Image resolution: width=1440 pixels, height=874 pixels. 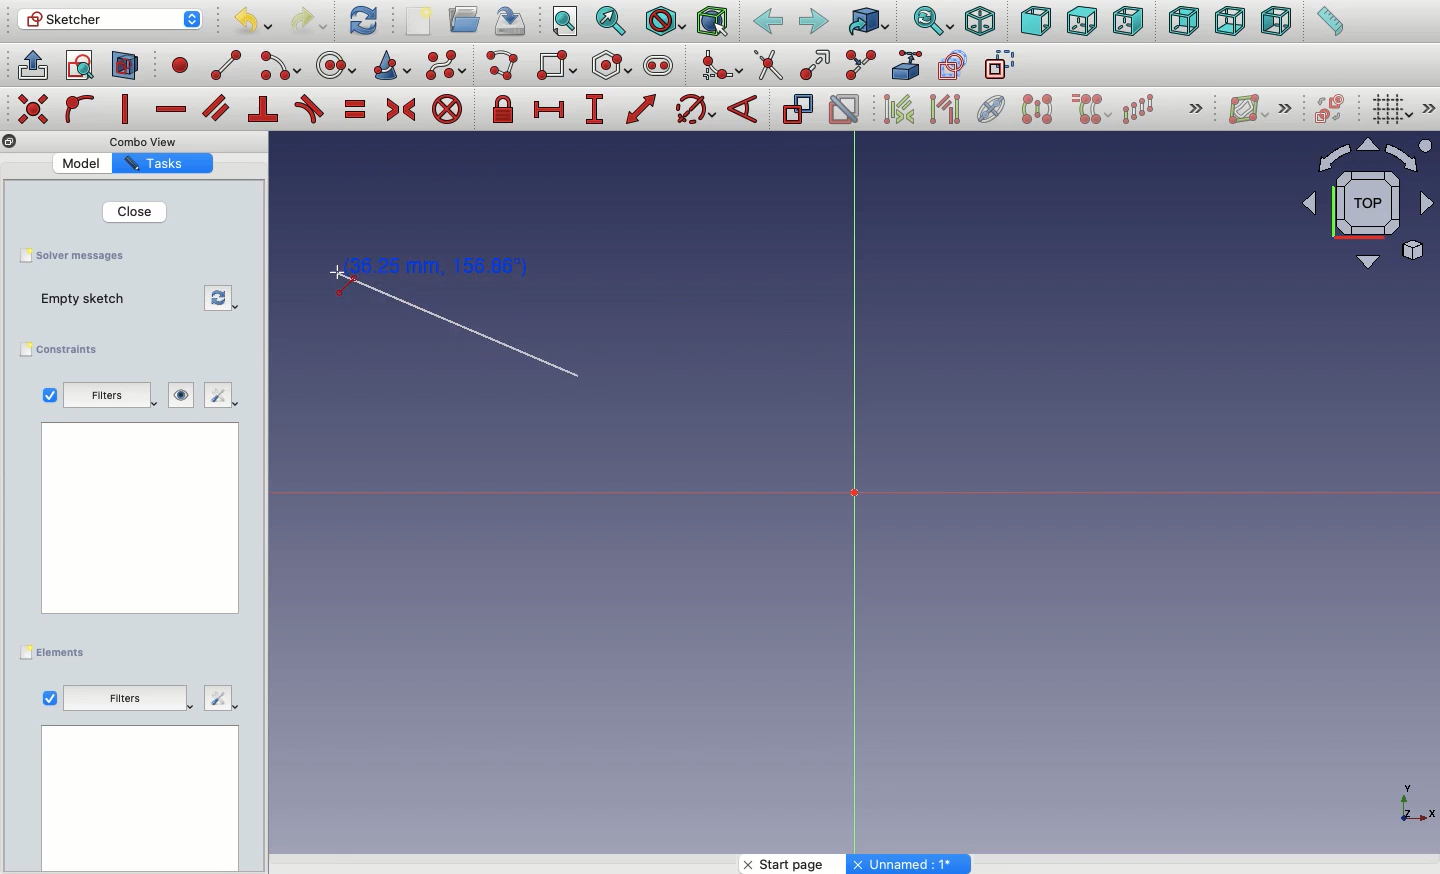 What do you see at coordinates (855, 499) in the screenshot?
I see `Axis` at bounding box center [855, 499].